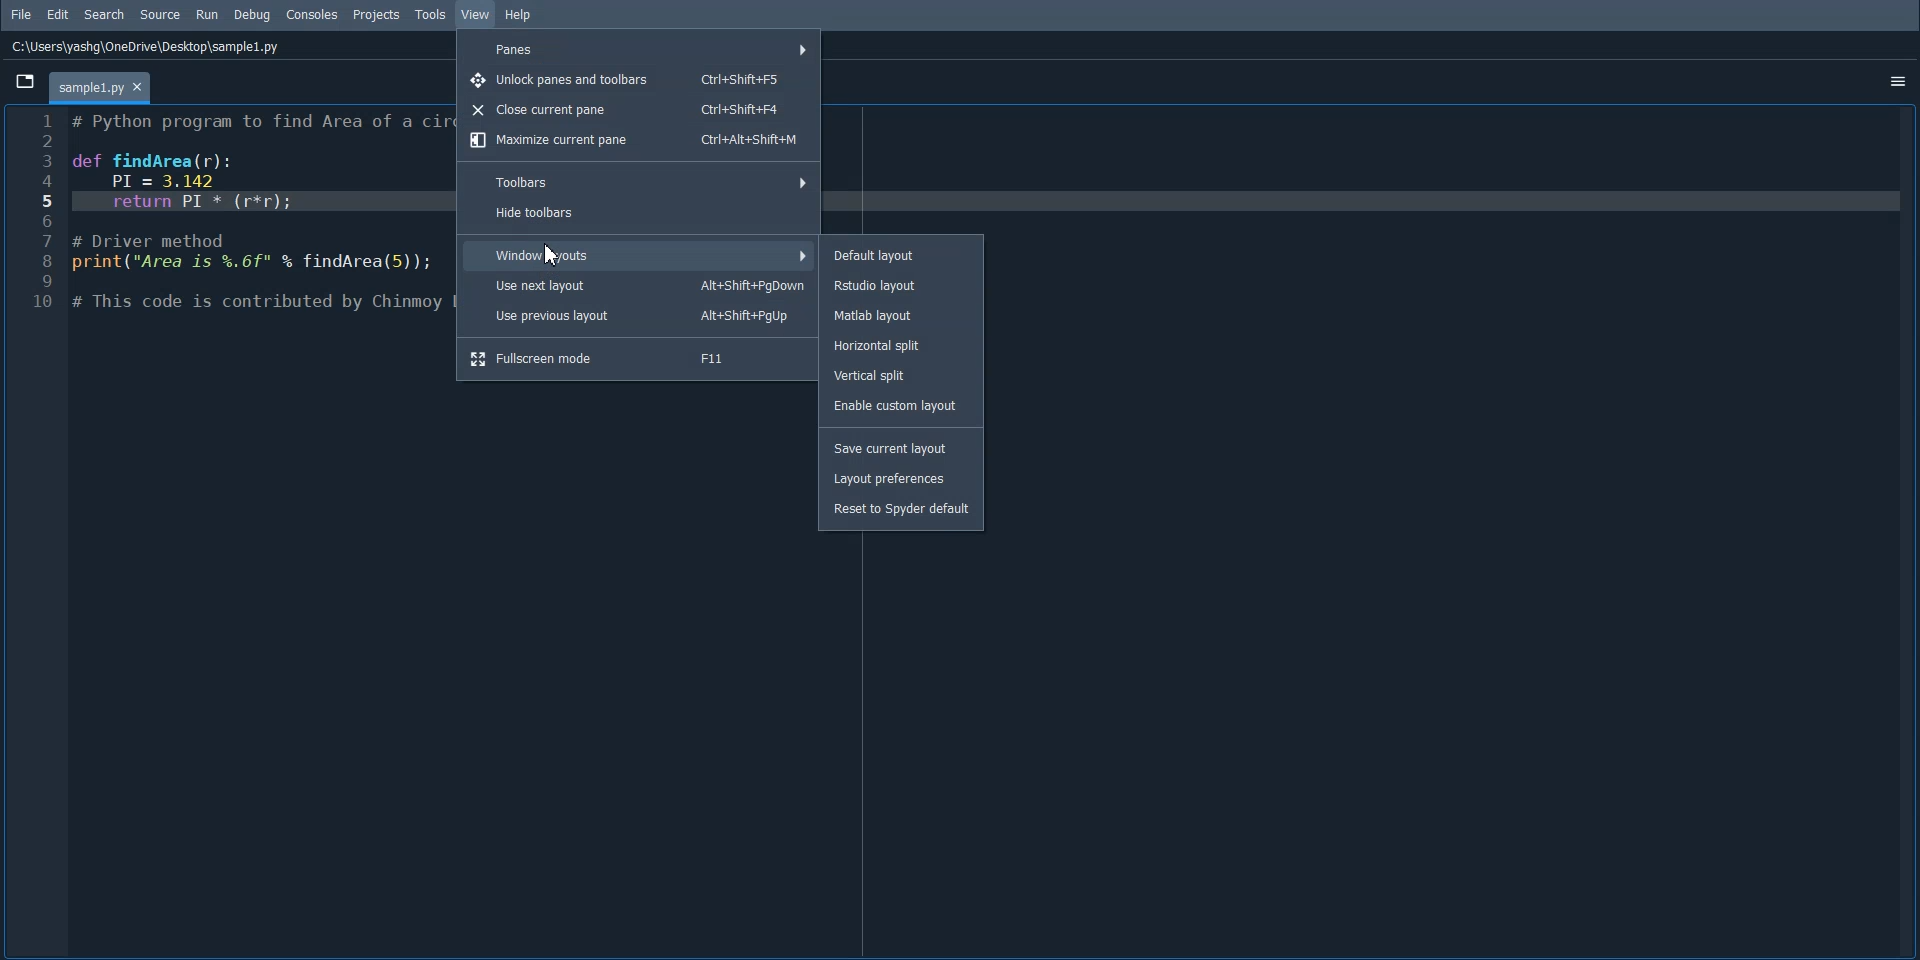 This screenshot has width=1920, height=960. Describe the element at coordinates (636, 140) in the screenshot. I see `Maximize current panes` at that location.